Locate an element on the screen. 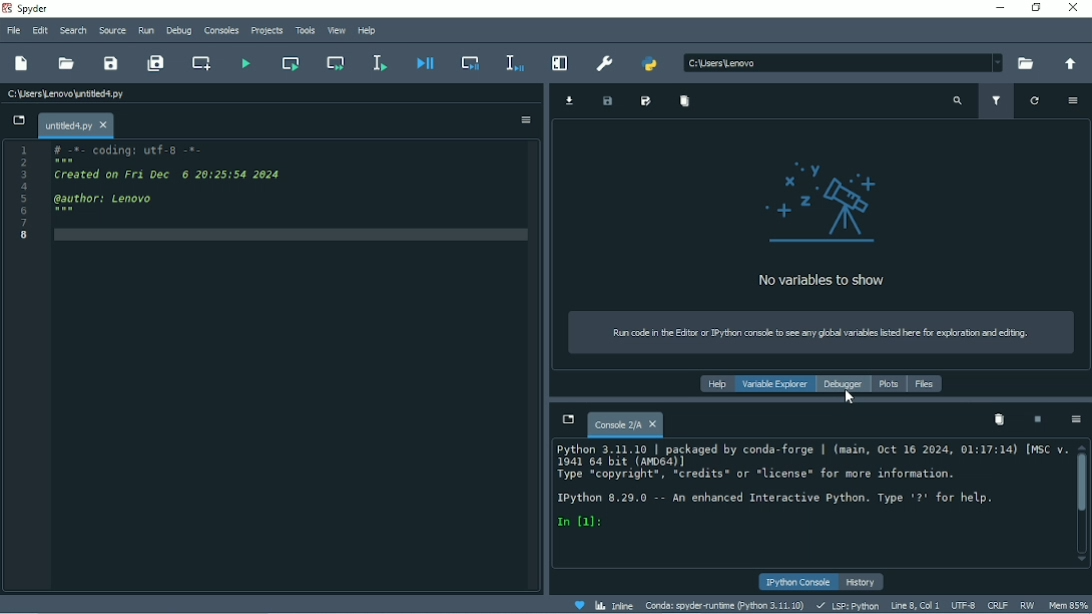  RW is located at coordinates (1027, 604).